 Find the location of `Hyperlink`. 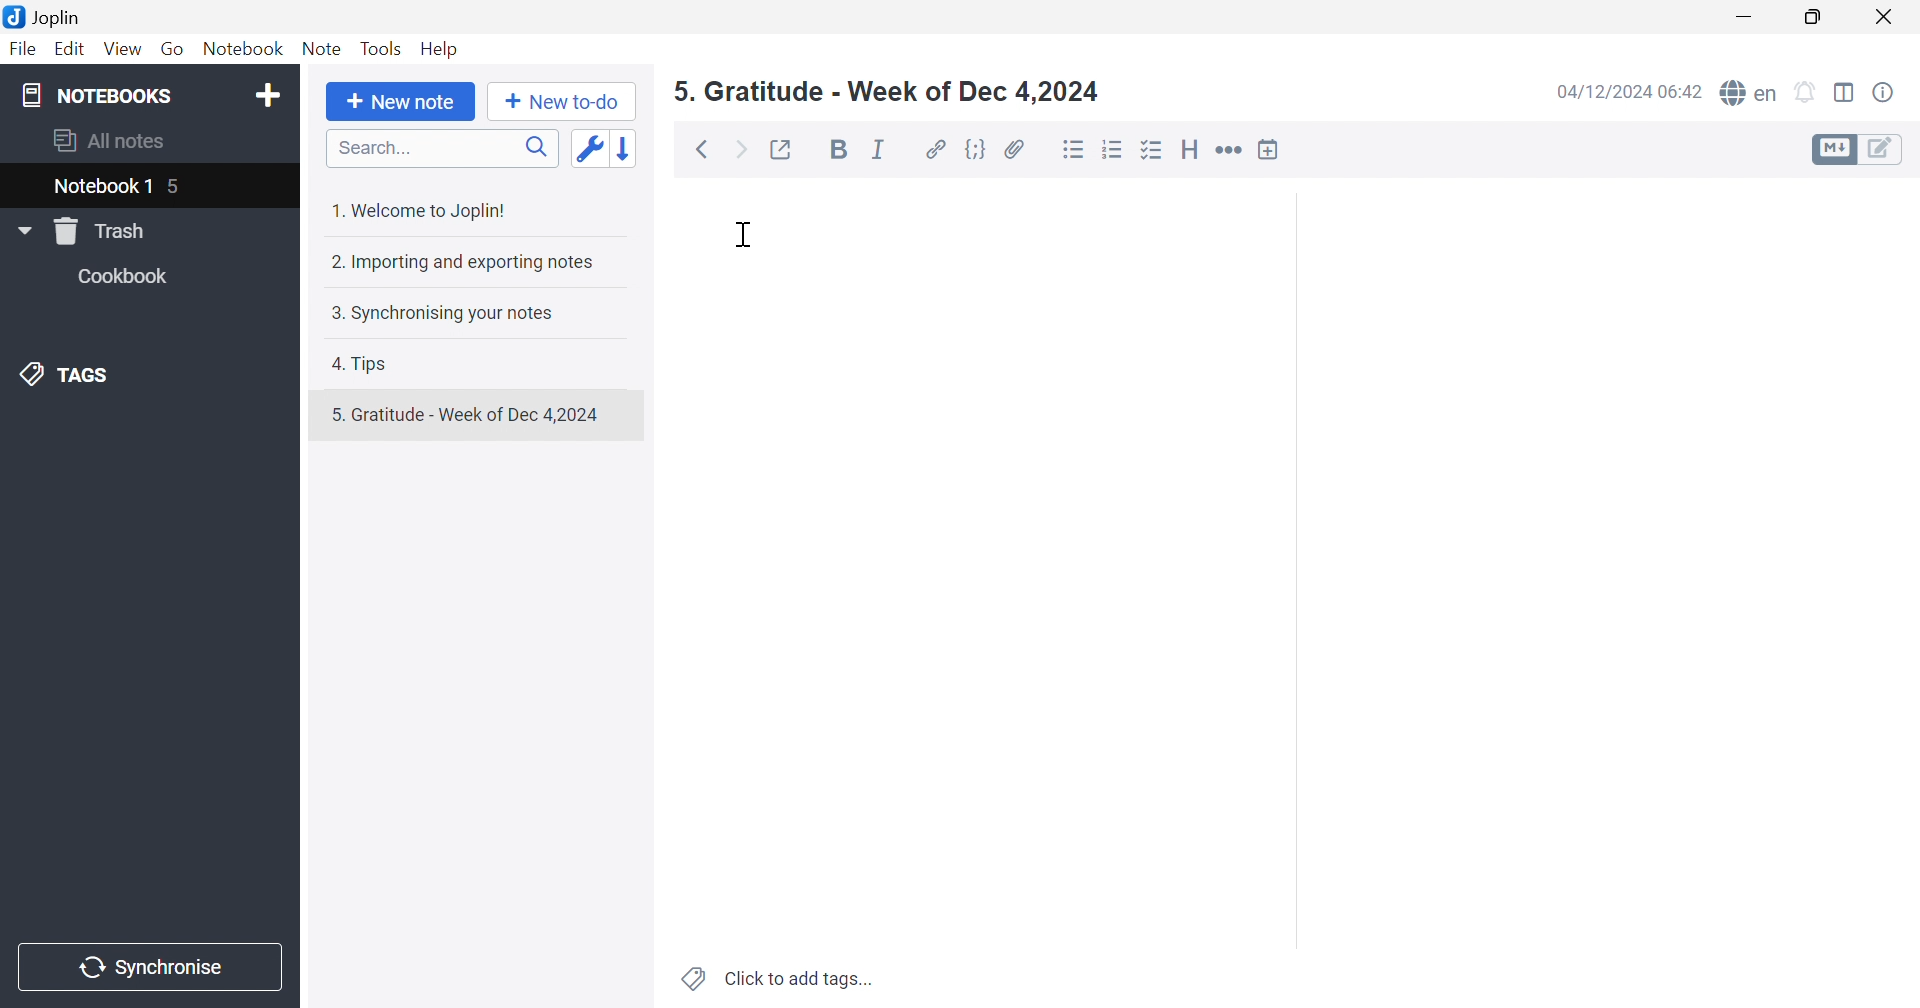

Hyperlink is located at coordinates (934, 148).